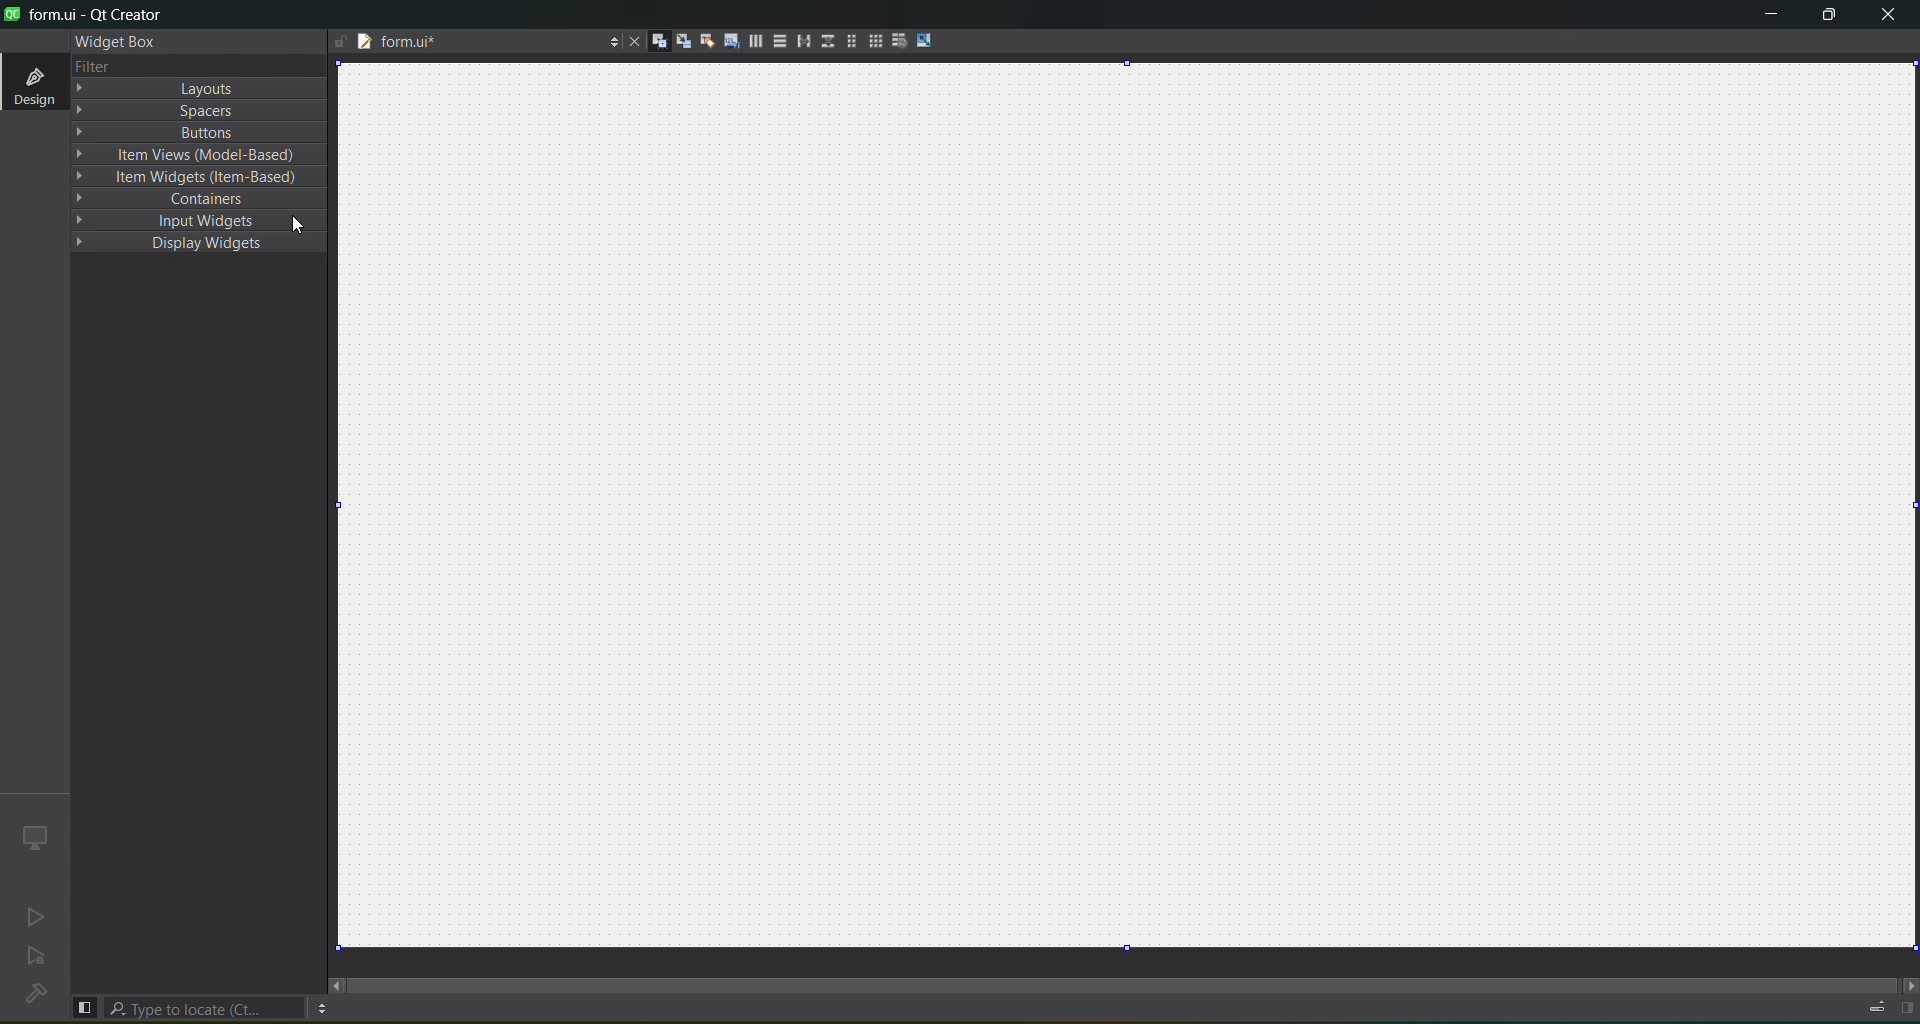 The height and width of the screenshot is (1024, 1920). What do you see at coordinates (853, 42) in the screenshot?
I see `layout in a form` at bounding box center [853, 42].